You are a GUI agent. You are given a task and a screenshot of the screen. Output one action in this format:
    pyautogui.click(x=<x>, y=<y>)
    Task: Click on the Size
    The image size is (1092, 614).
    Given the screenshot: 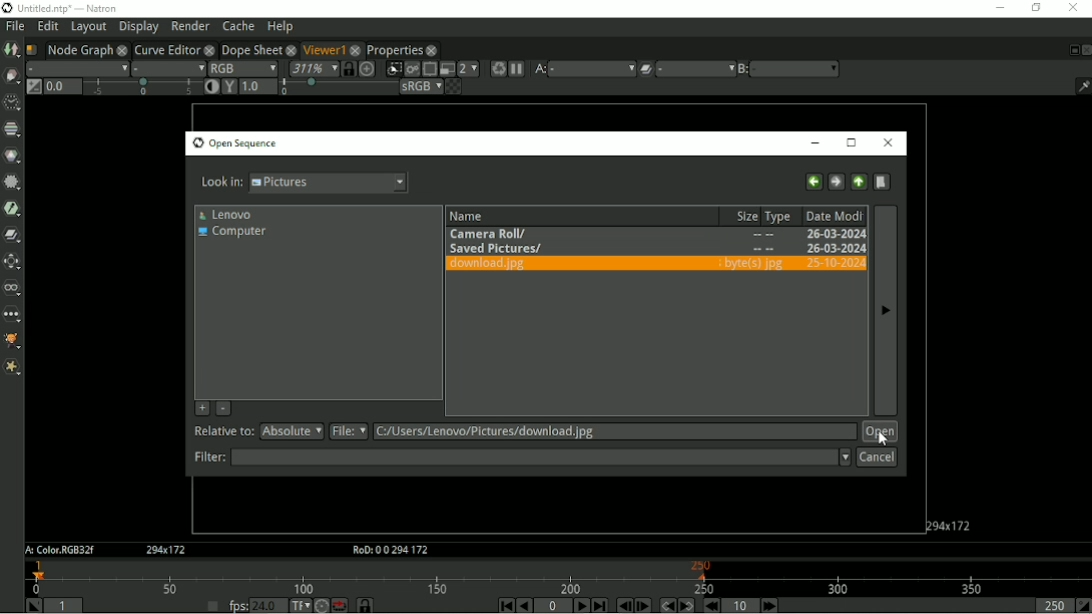 What is the action you would take?
    pyautogui.click(x=743, y=216)
    